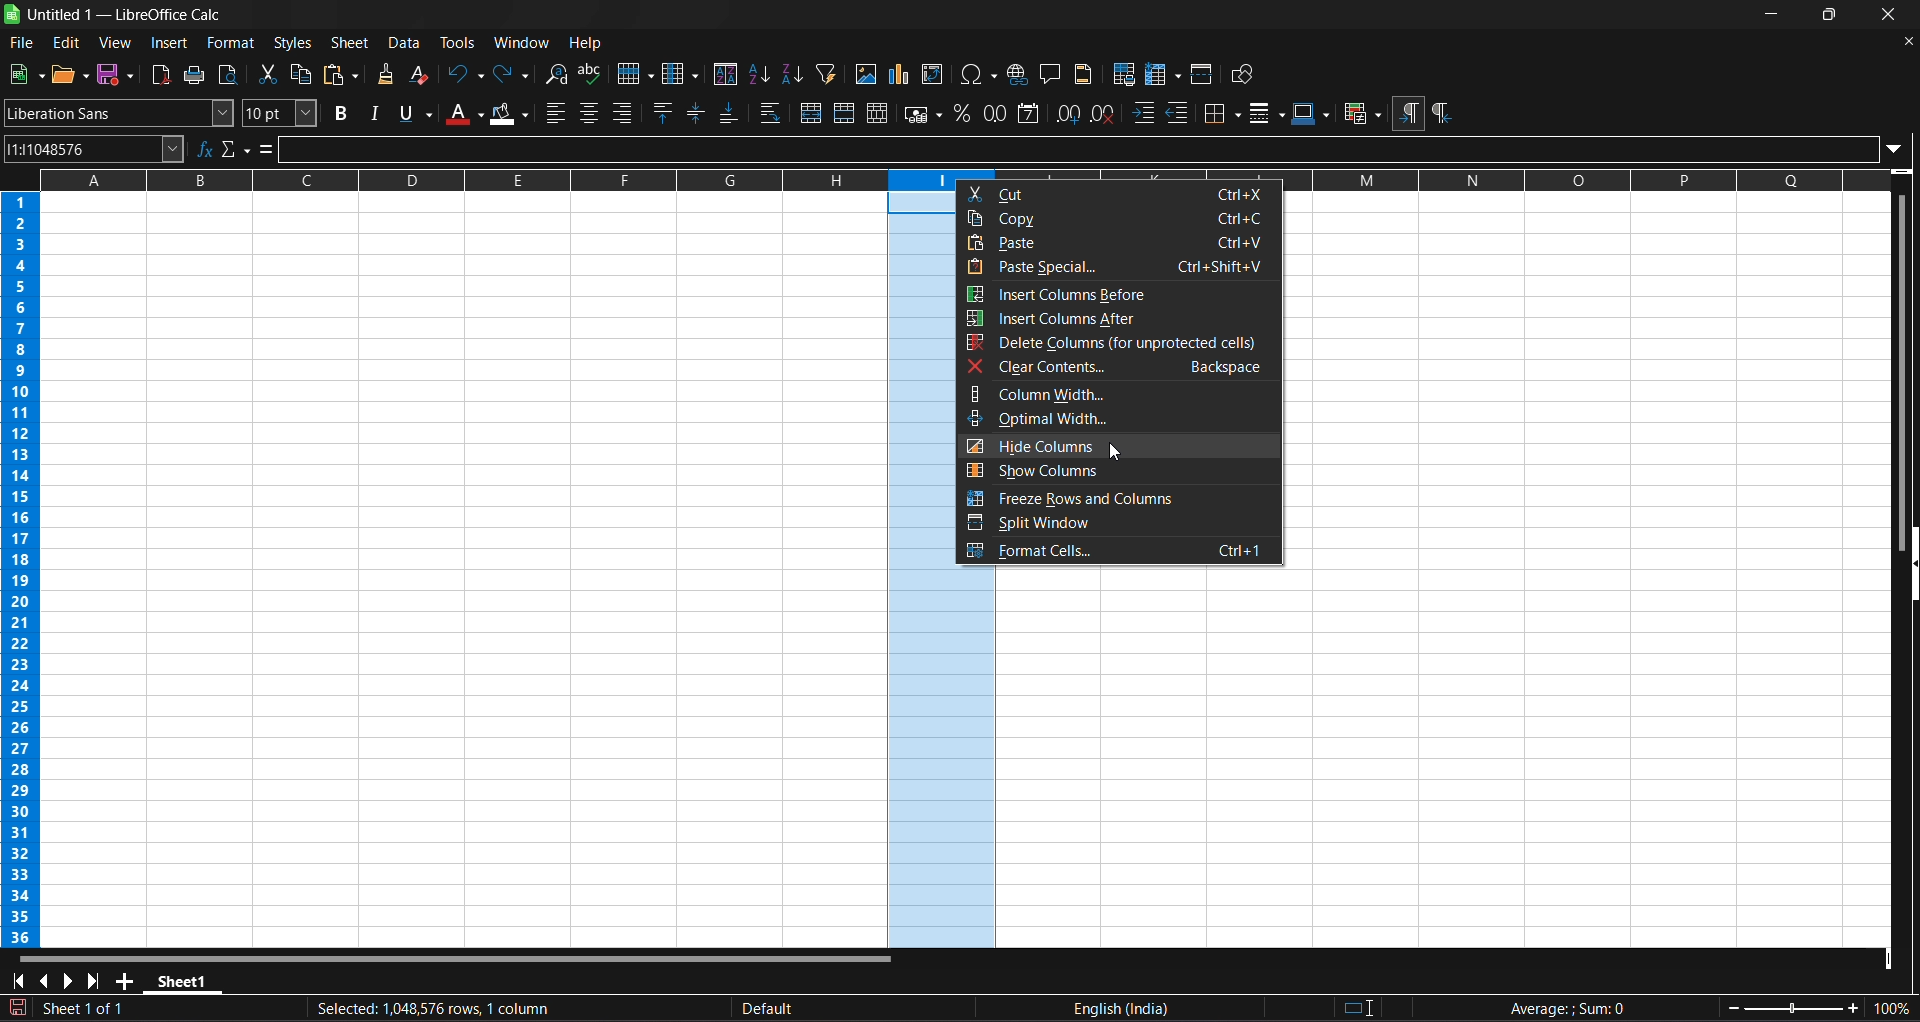  What do you see at coordinates (915, 559) in the screenshot?
I see `selected cells` at bounding box center [915, 559].